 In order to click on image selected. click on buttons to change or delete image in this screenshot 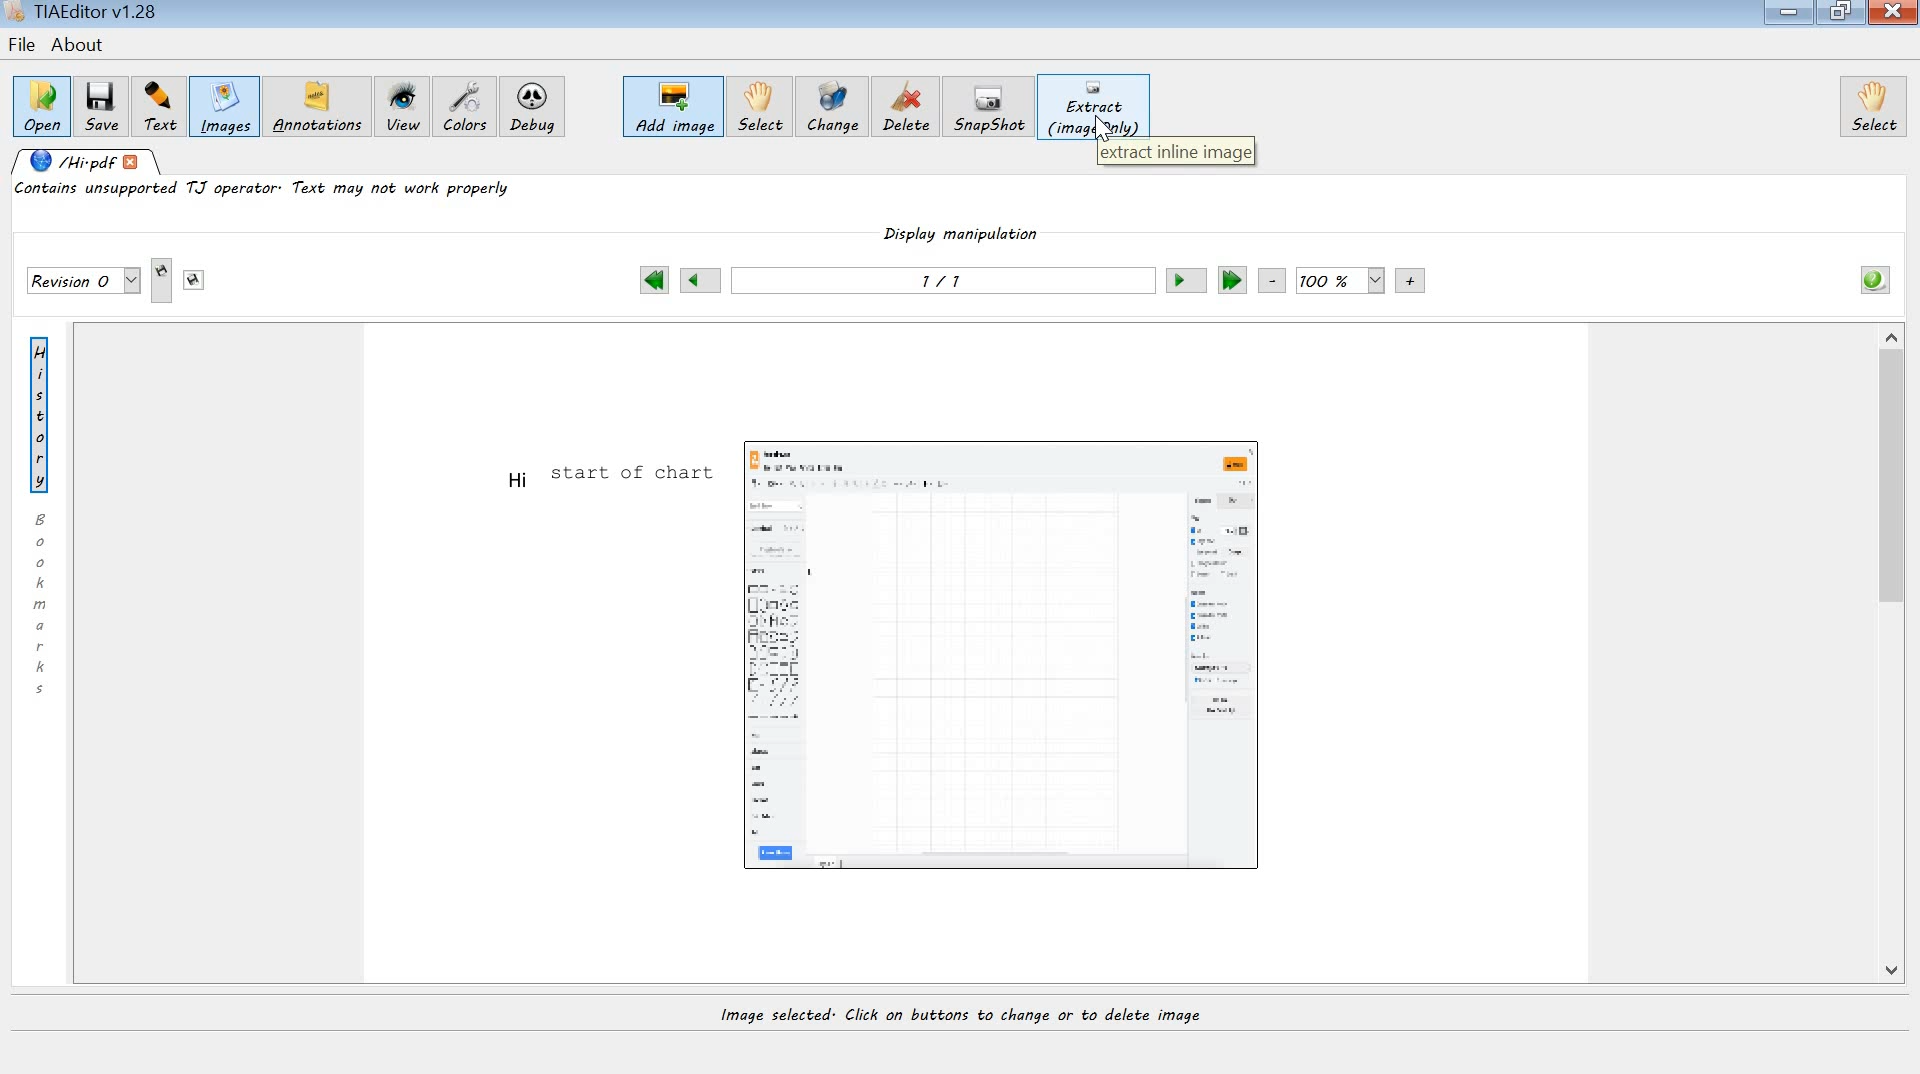, I will do `click(992, 1018)`.